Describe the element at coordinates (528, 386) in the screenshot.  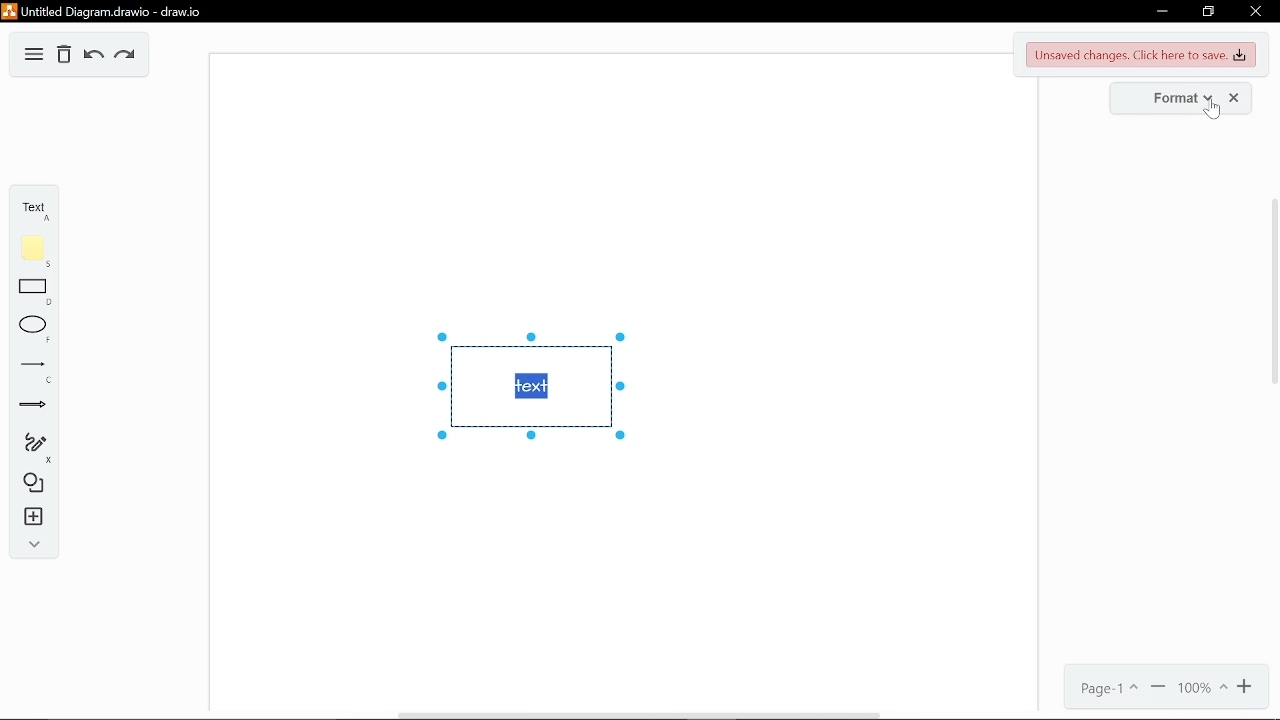
I see `text box selected` at that location.